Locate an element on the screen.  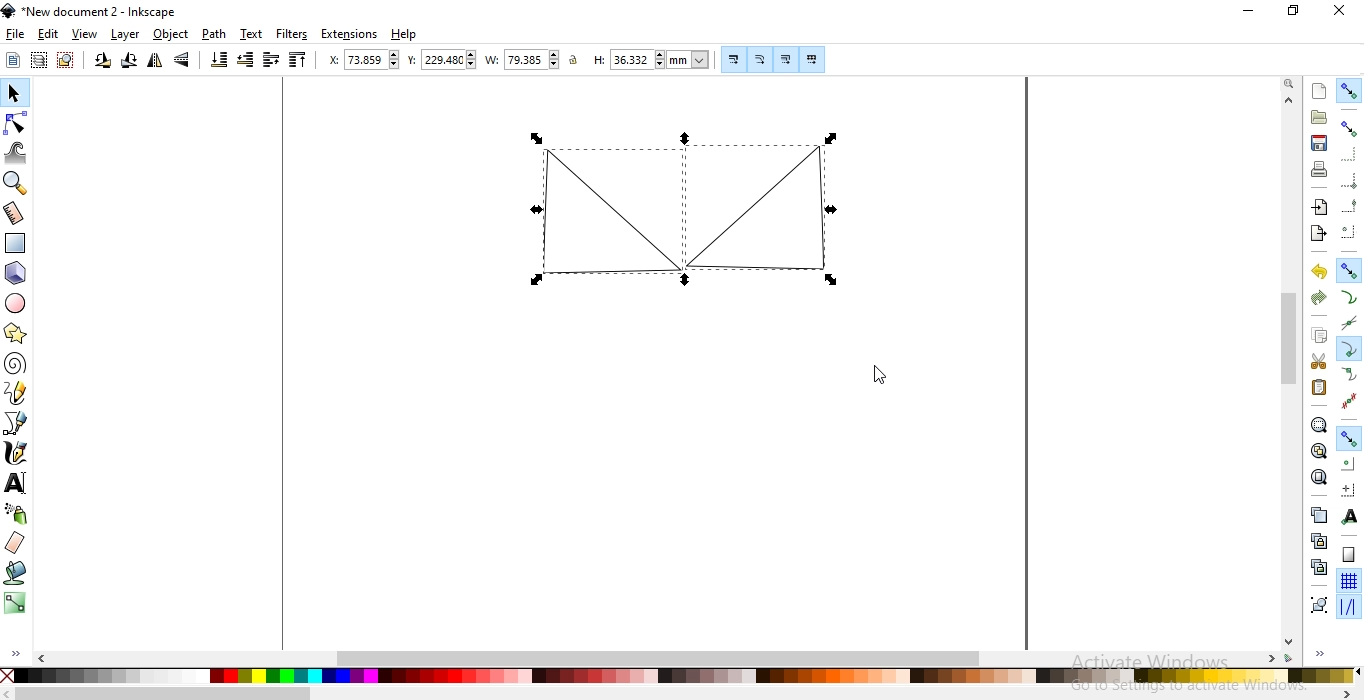
erase existing paths is located at coordinates (17, 543).